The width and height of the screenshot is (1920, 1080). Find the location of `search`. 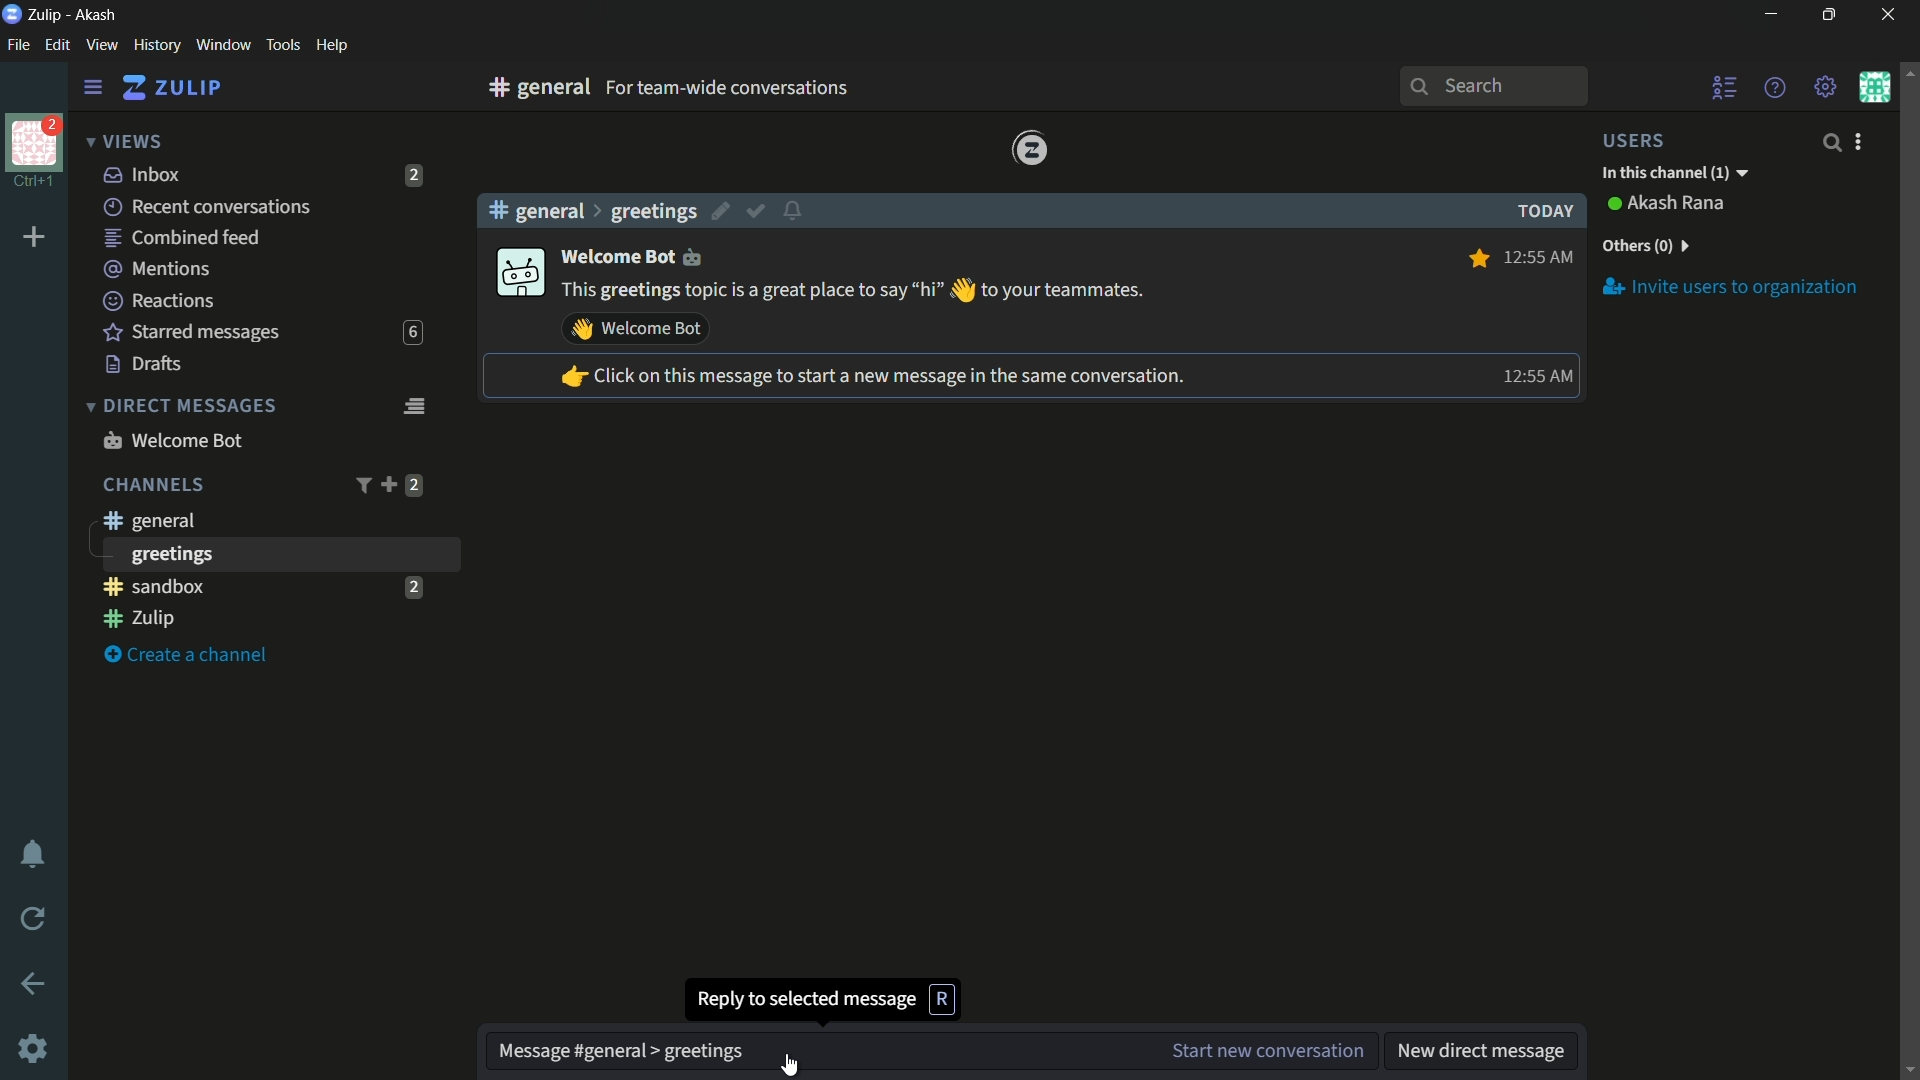

search is located at coordinates (1830, 142).